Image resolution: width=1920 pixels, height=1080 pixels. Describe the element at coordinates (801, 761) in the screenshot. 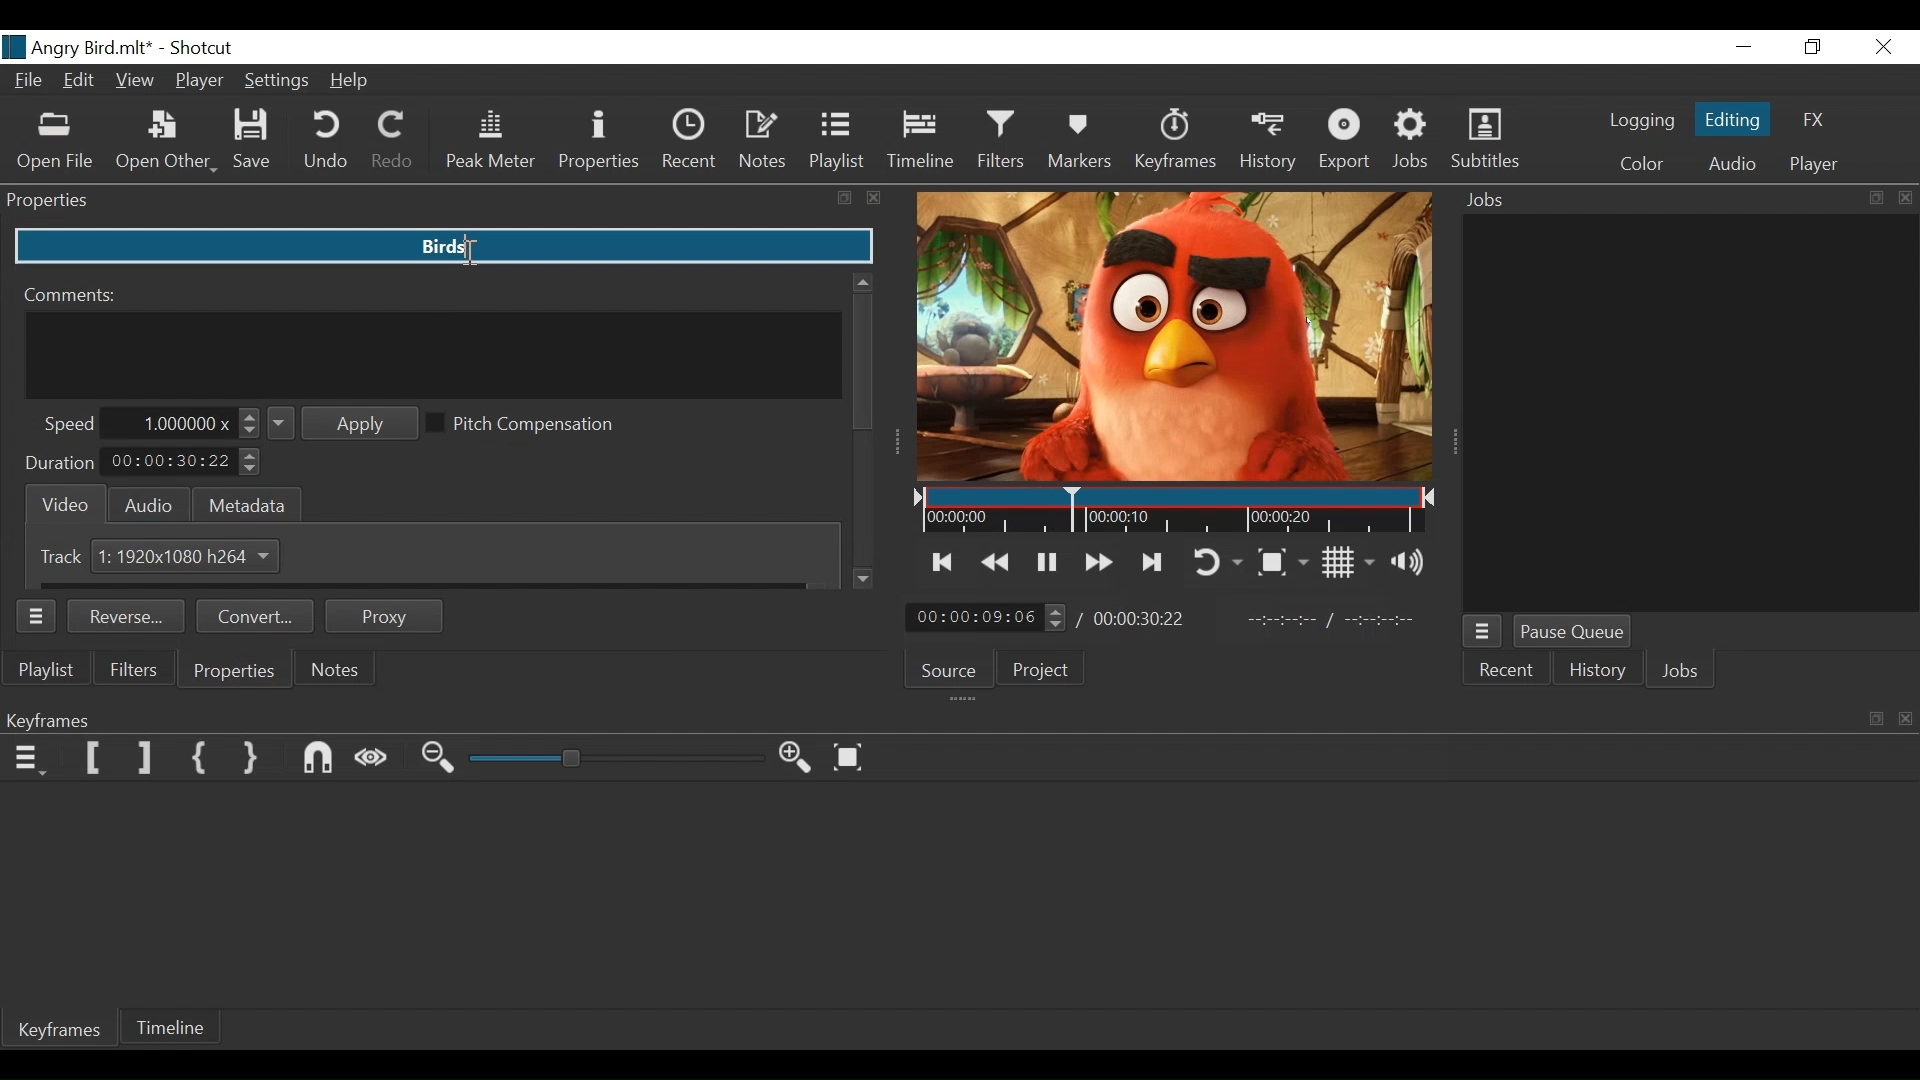

I see `Zoom keyframe in` at that location.